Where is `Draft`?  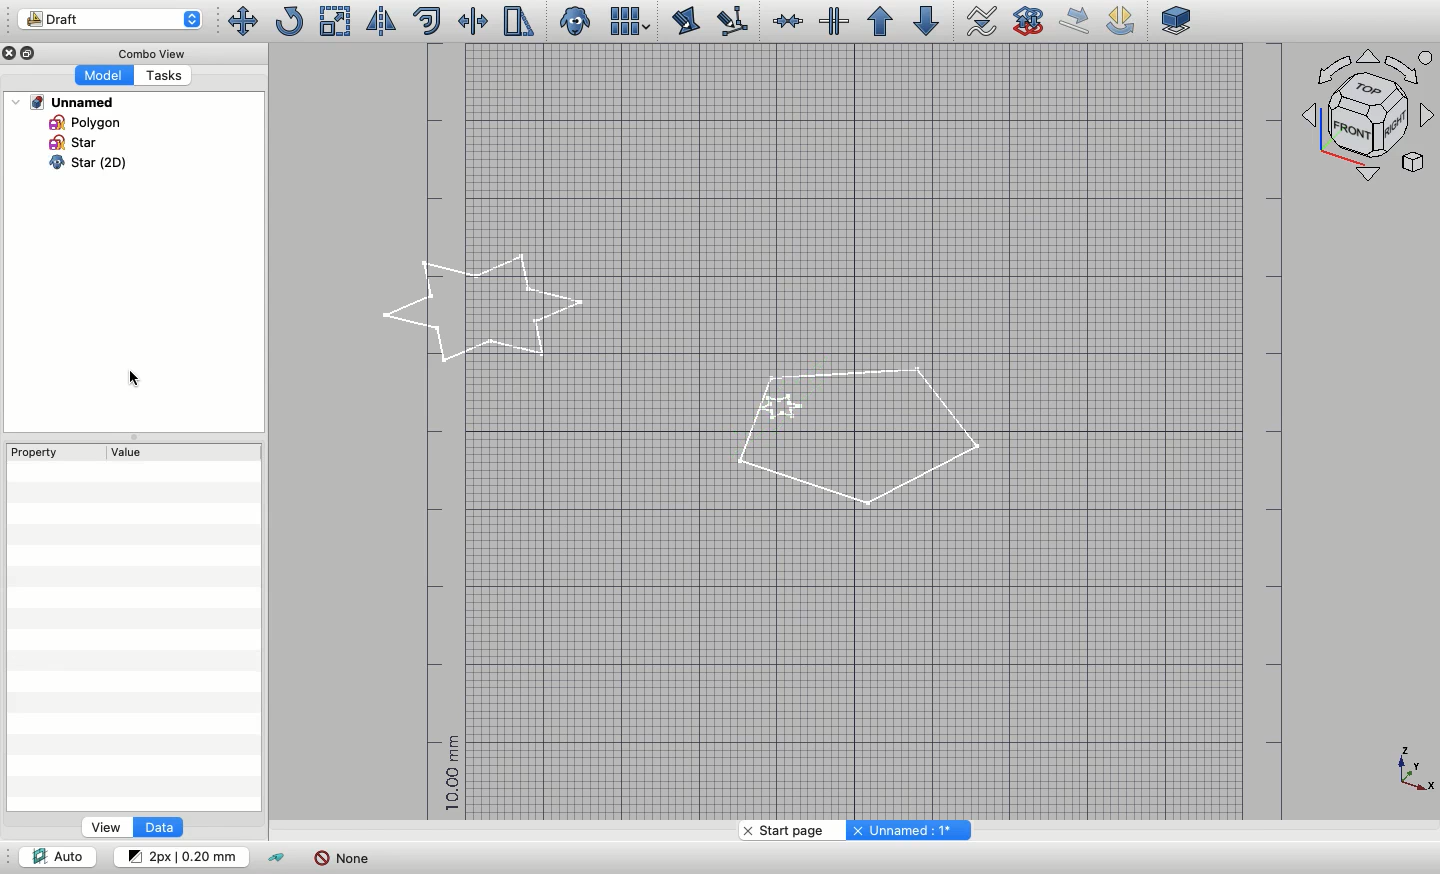
Draft is located at coordinates (110, 19).